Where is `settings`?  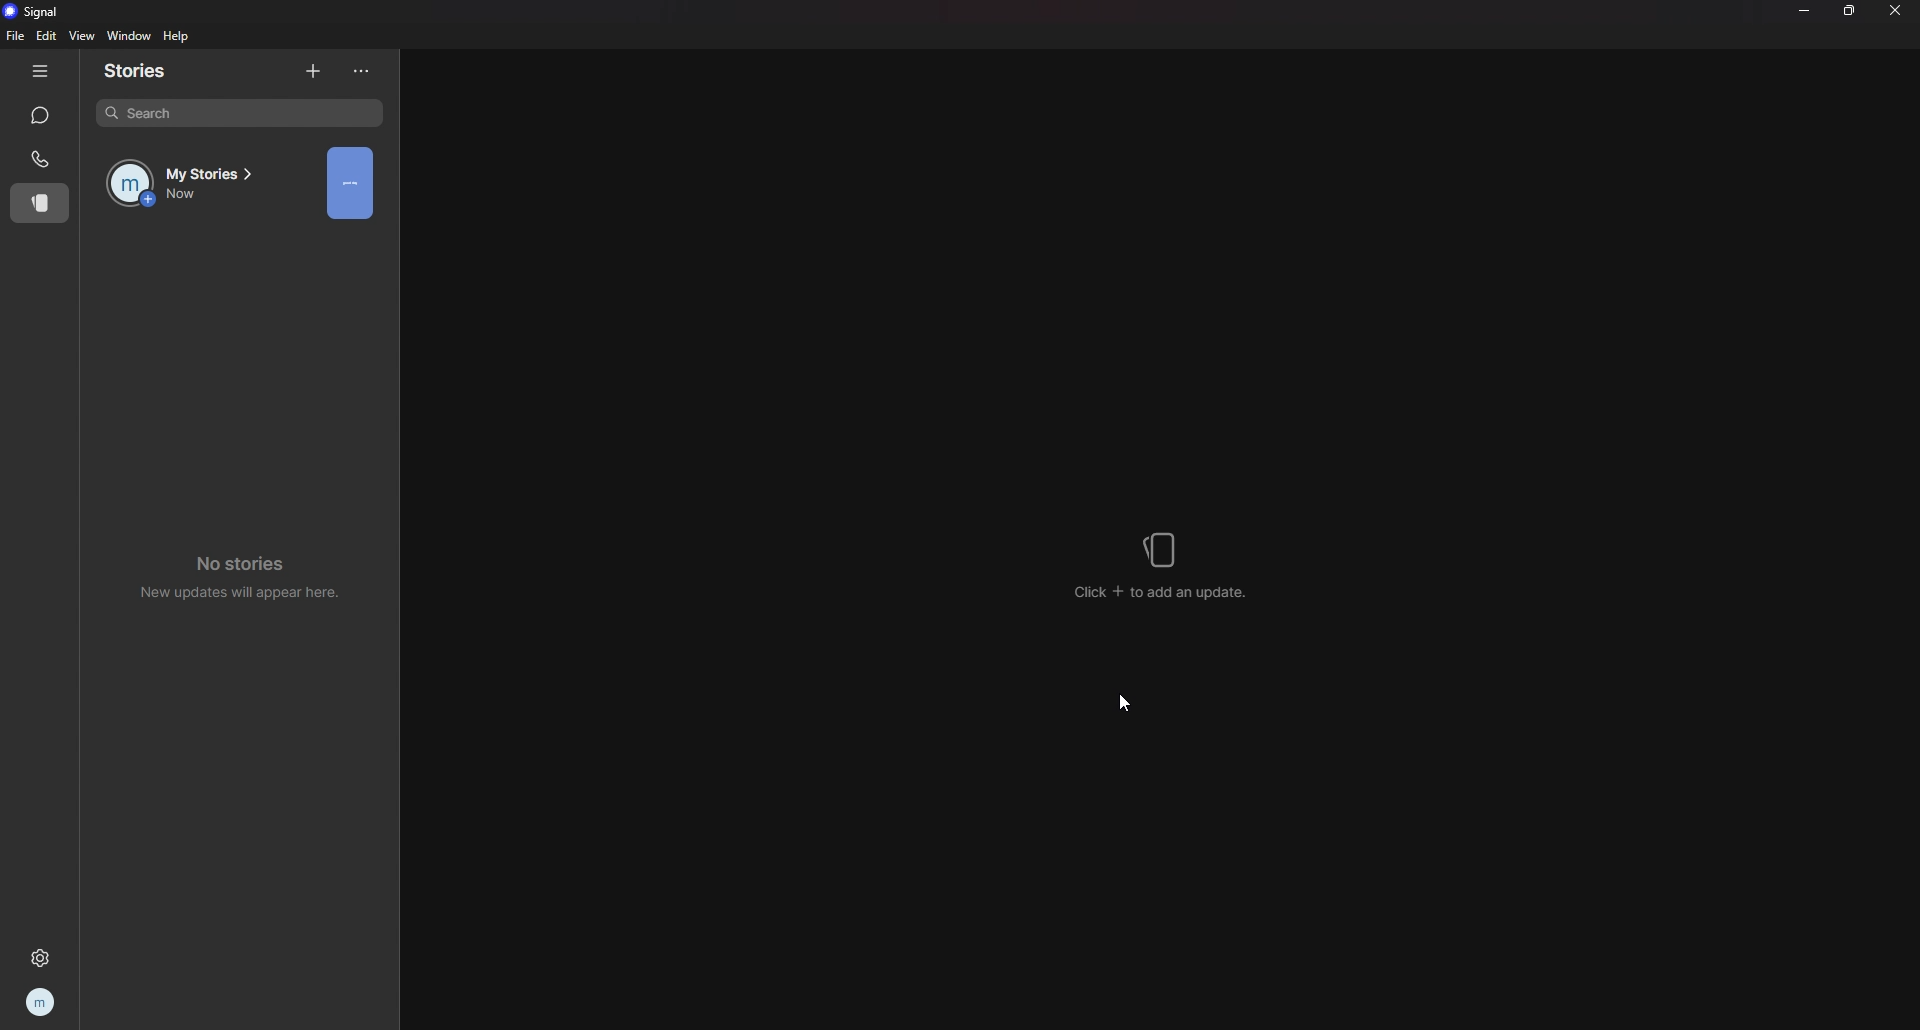 settings is located at coordinates (43, 954).